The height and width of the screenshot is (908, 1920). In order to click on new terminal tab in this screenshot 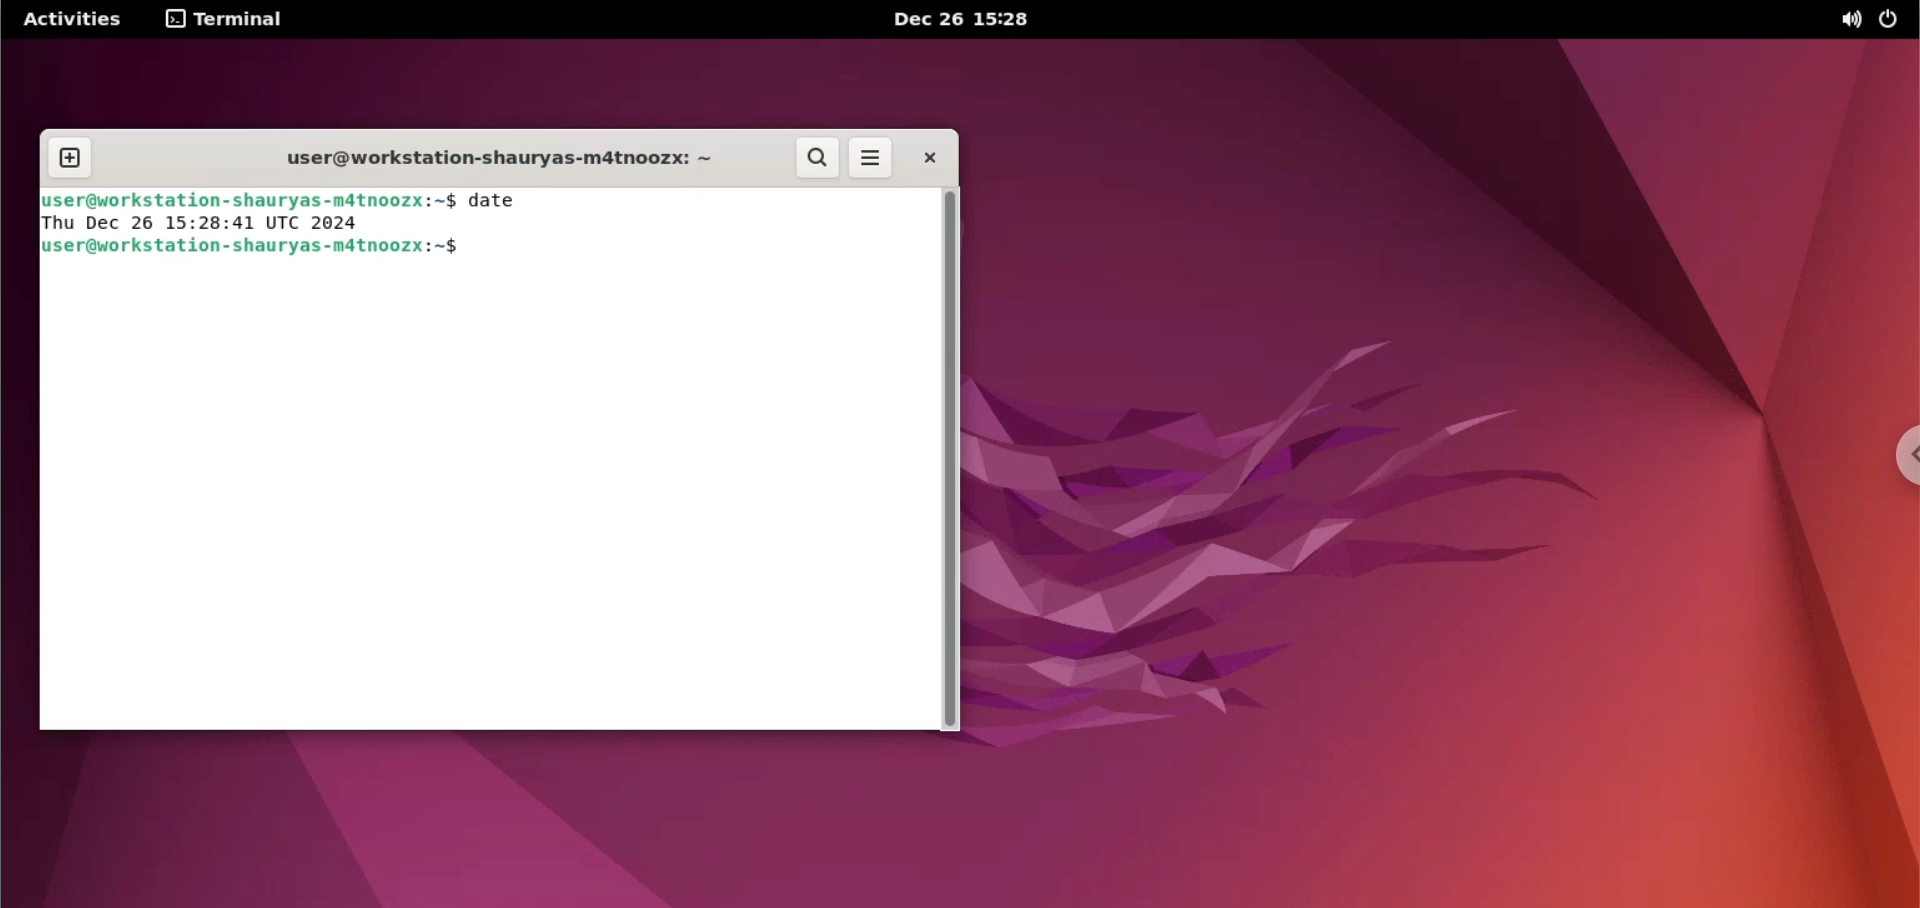, I will do `click(70, 160)`.